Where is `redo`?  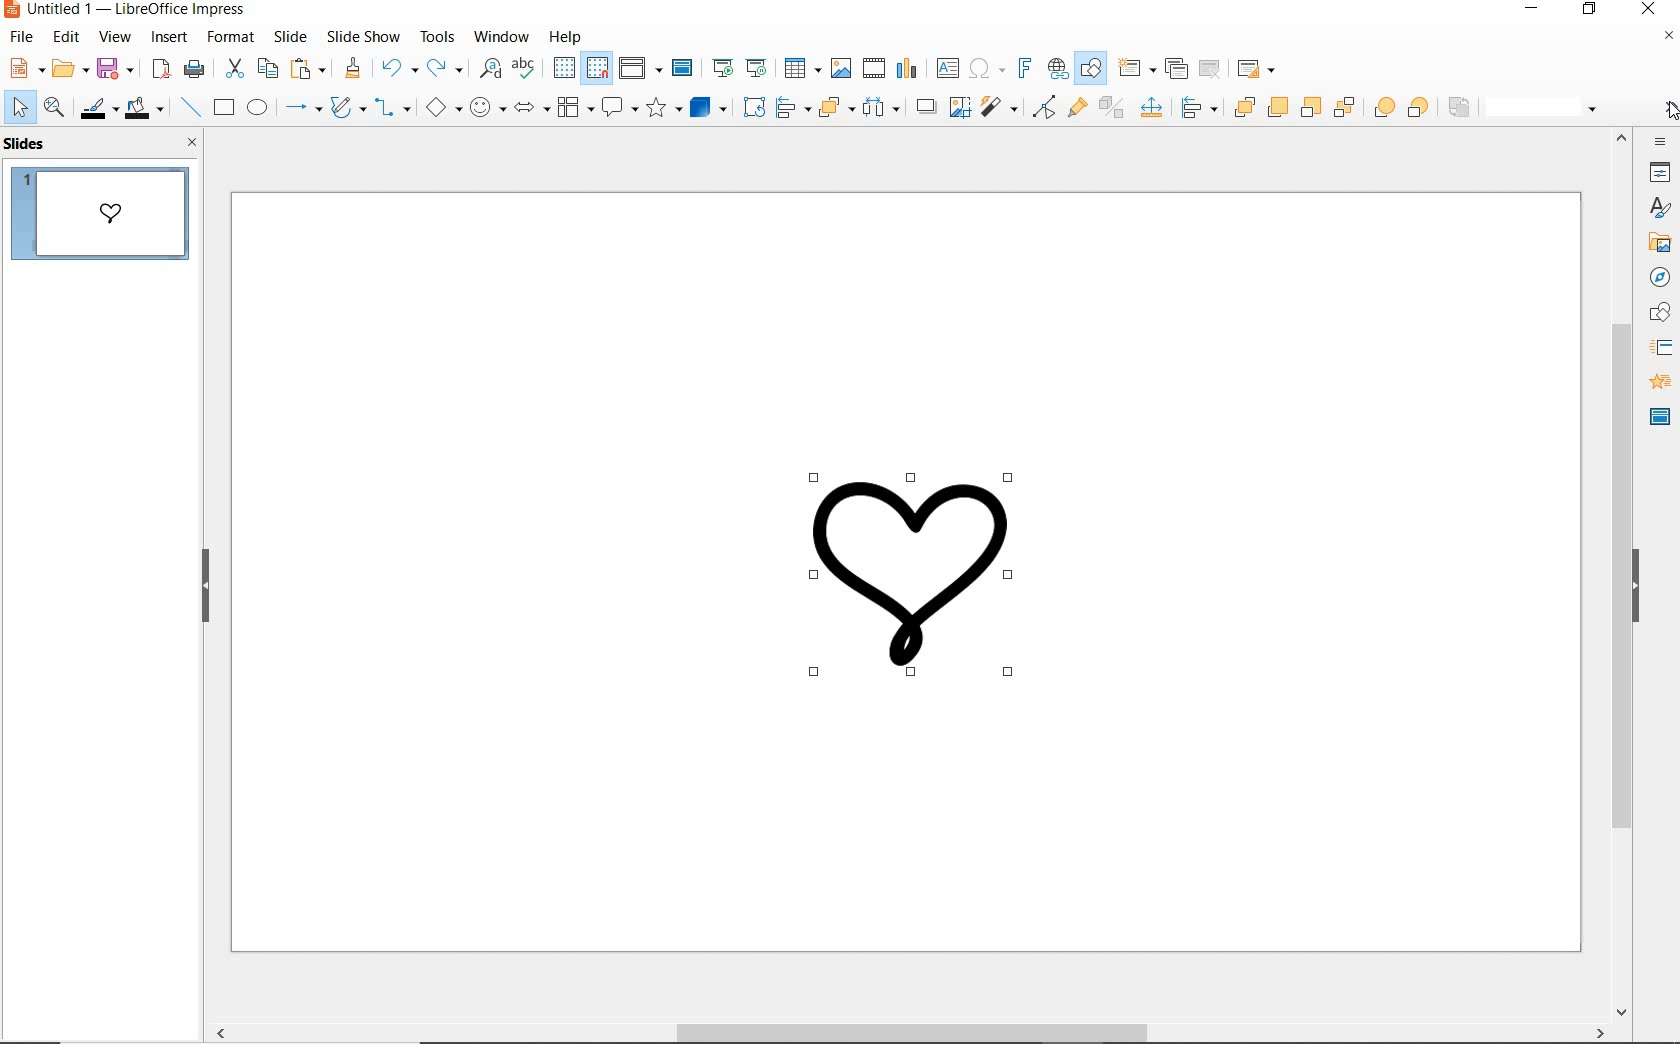 redo is located at coordinates (444, 69).